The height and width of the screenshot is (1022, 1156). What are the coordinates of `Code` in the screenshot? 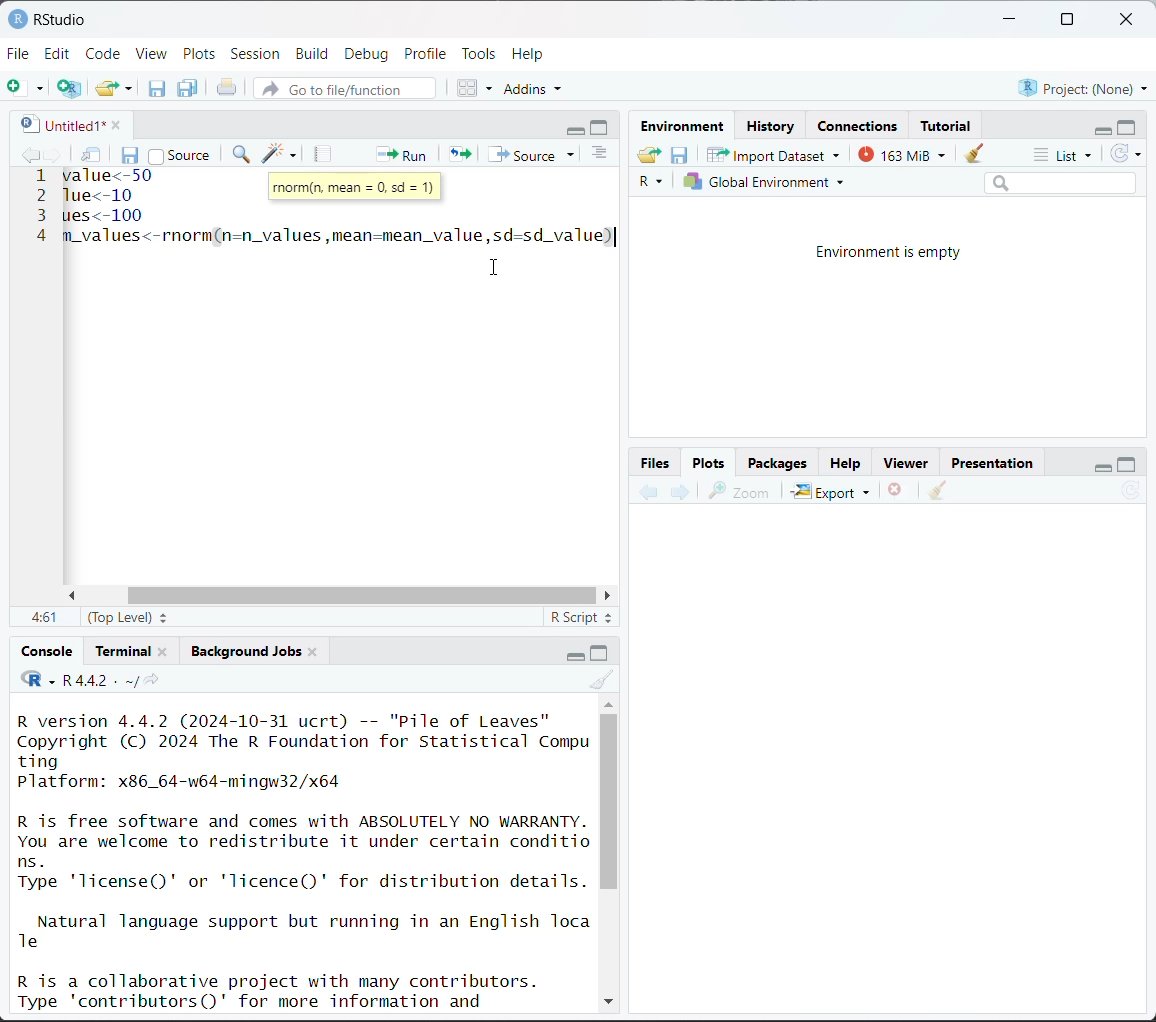 It's located at (105, 52).